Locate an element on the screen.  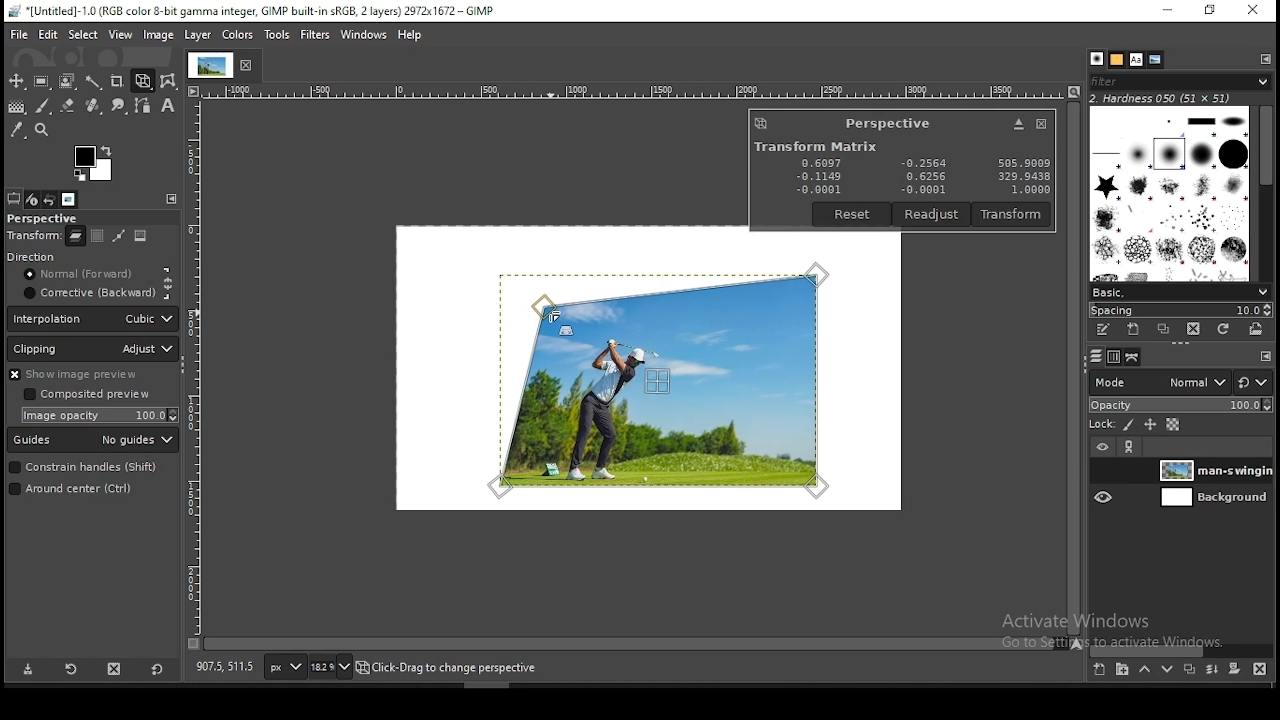
undo history is located at coordinates (51, 199).